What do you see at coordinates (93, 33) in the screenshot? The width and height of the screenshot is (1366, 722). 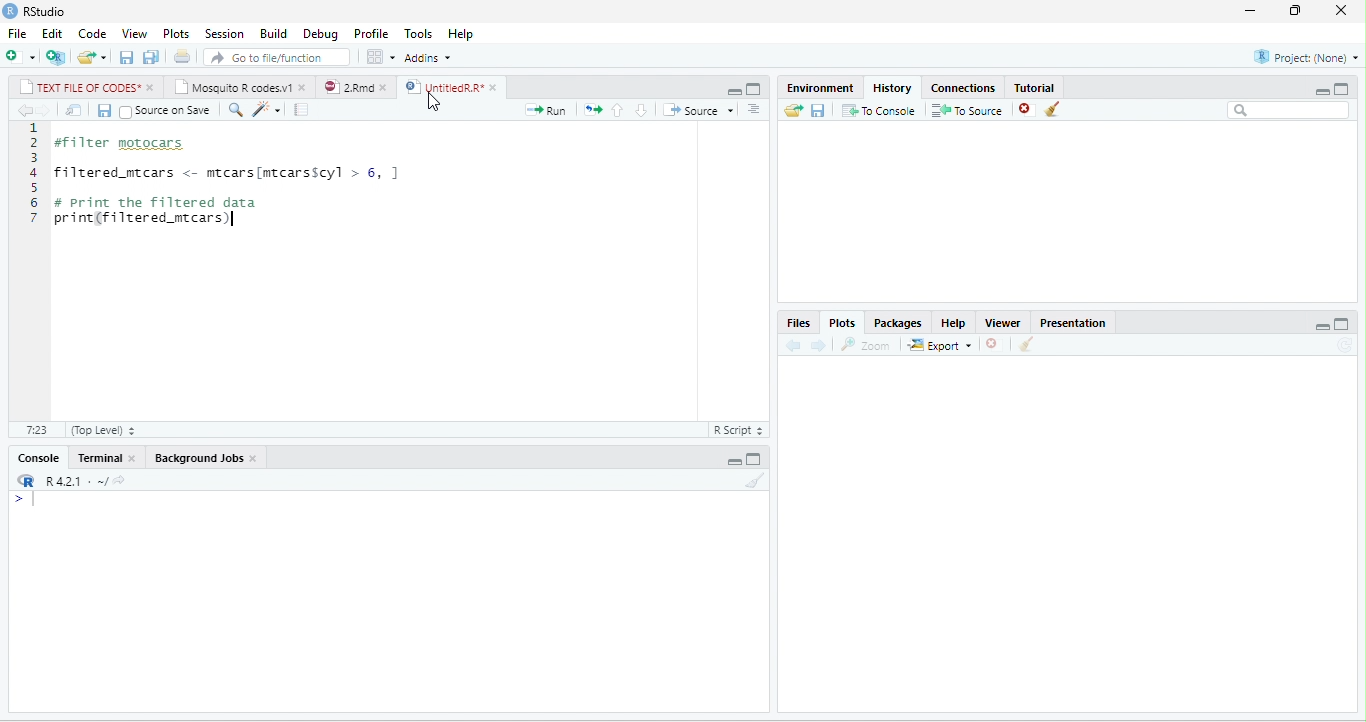 I see `Code` at bounding box center [93, 33].